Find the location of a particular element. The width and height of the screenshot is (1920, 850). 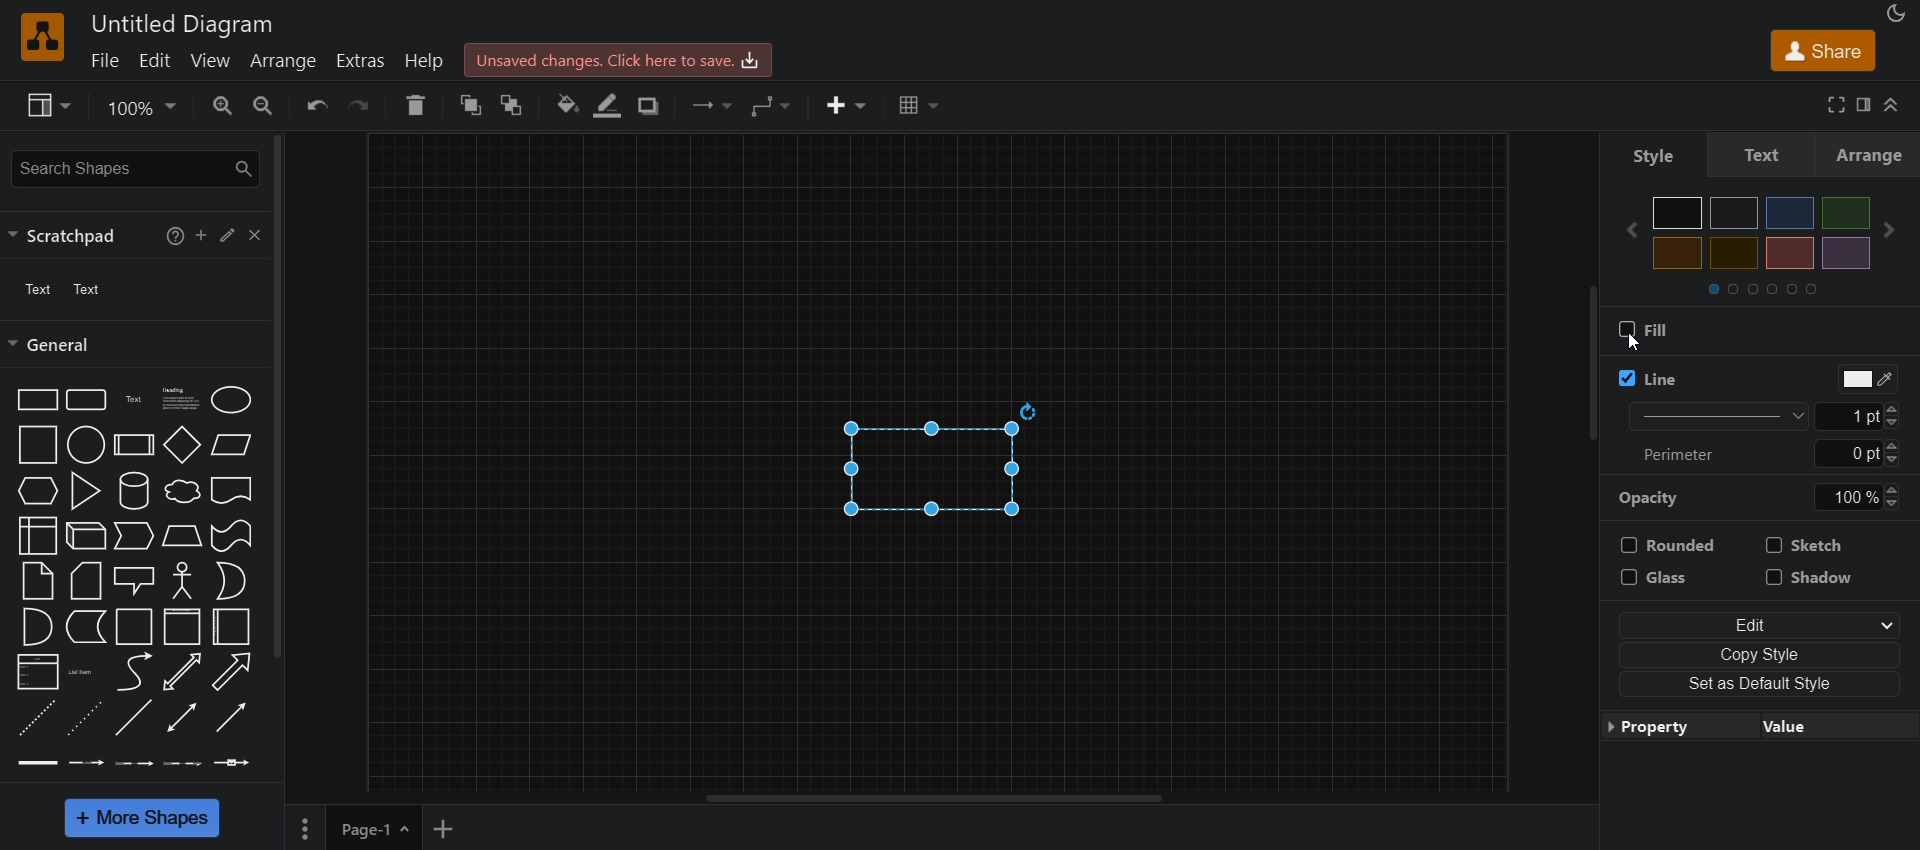

process is located at coordinates (136, 444).